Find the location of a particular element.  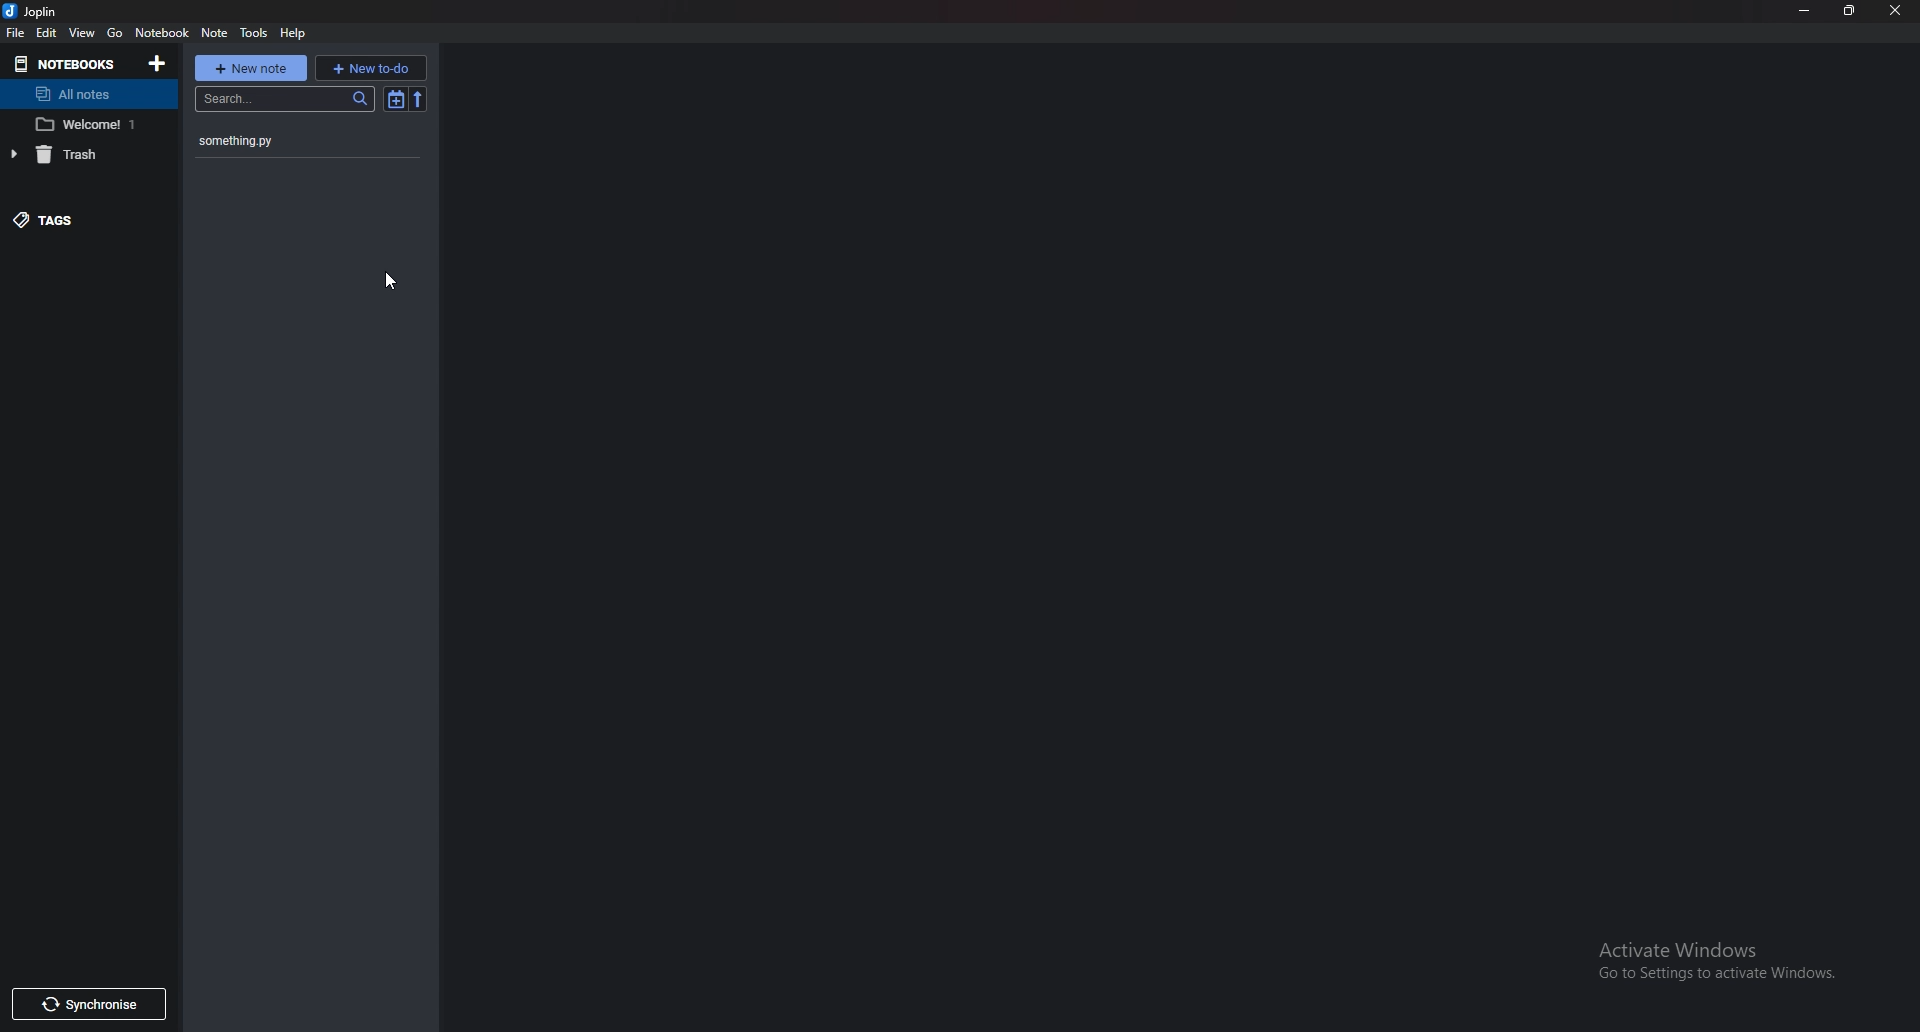

Resize is located at coordinates (1849, 10).